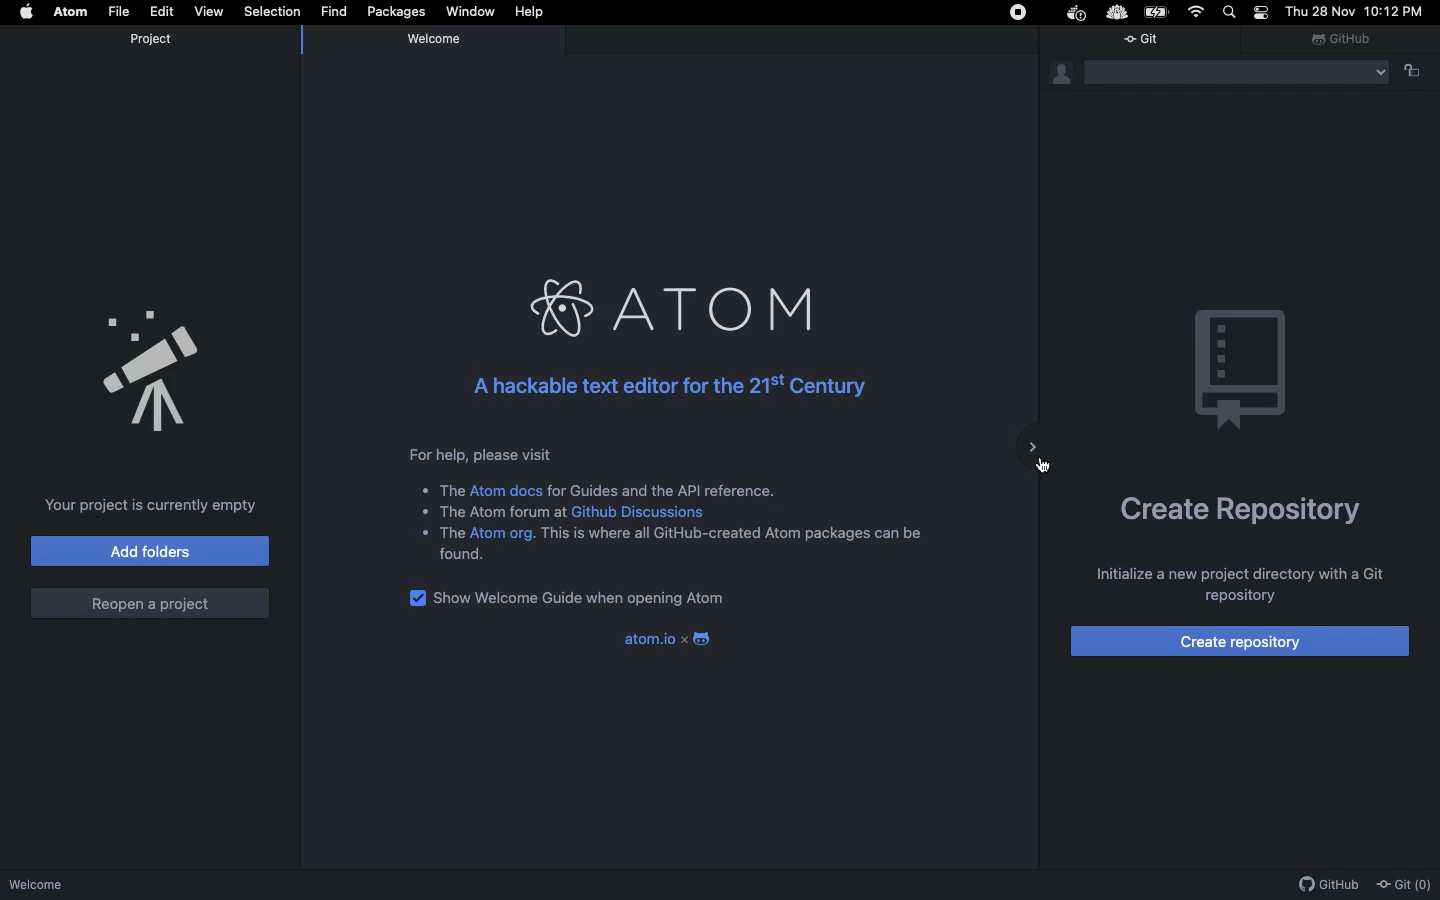 This screenshot has height=900, width=1440. Describe the element at coordinates (1043, 469) in the screenshot. I see `cursor` at that location.